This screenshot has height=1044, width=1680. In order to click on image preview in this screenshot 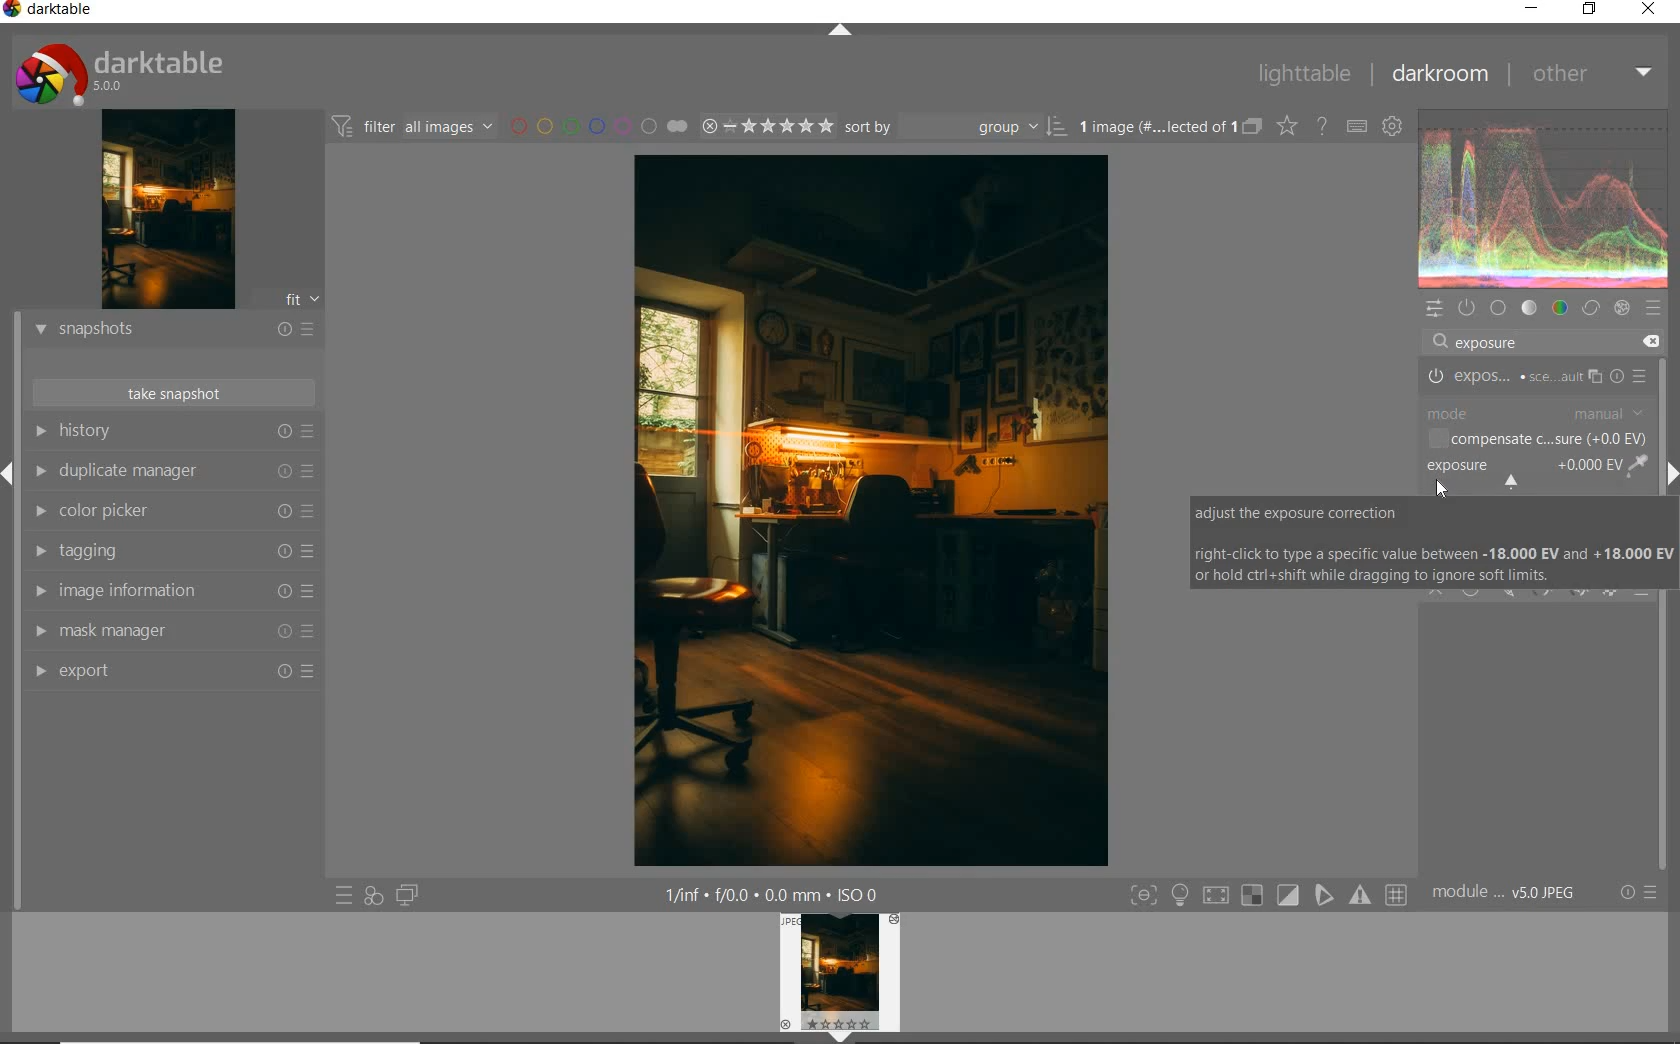, I will do `click(164, 210)`.